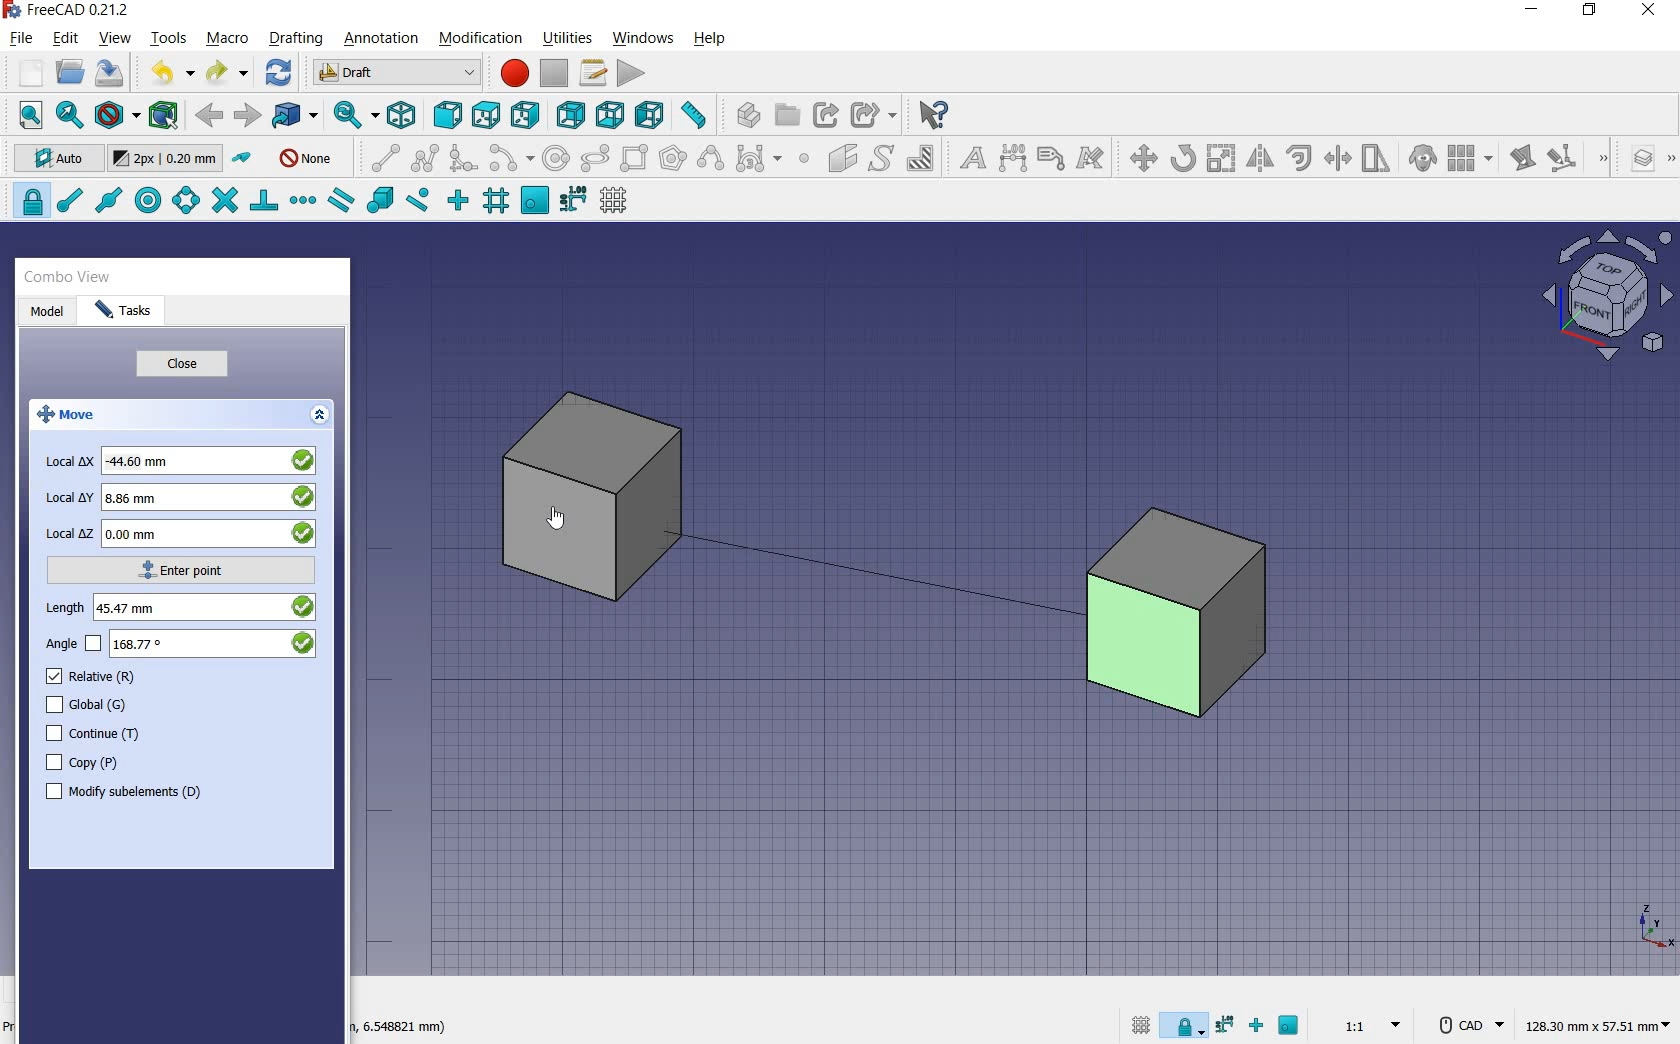 The width and height of the screenshot is (1680, 1044). Describe the element at coordinates (165, 72) in the screenshot. I see `undo` at that location.